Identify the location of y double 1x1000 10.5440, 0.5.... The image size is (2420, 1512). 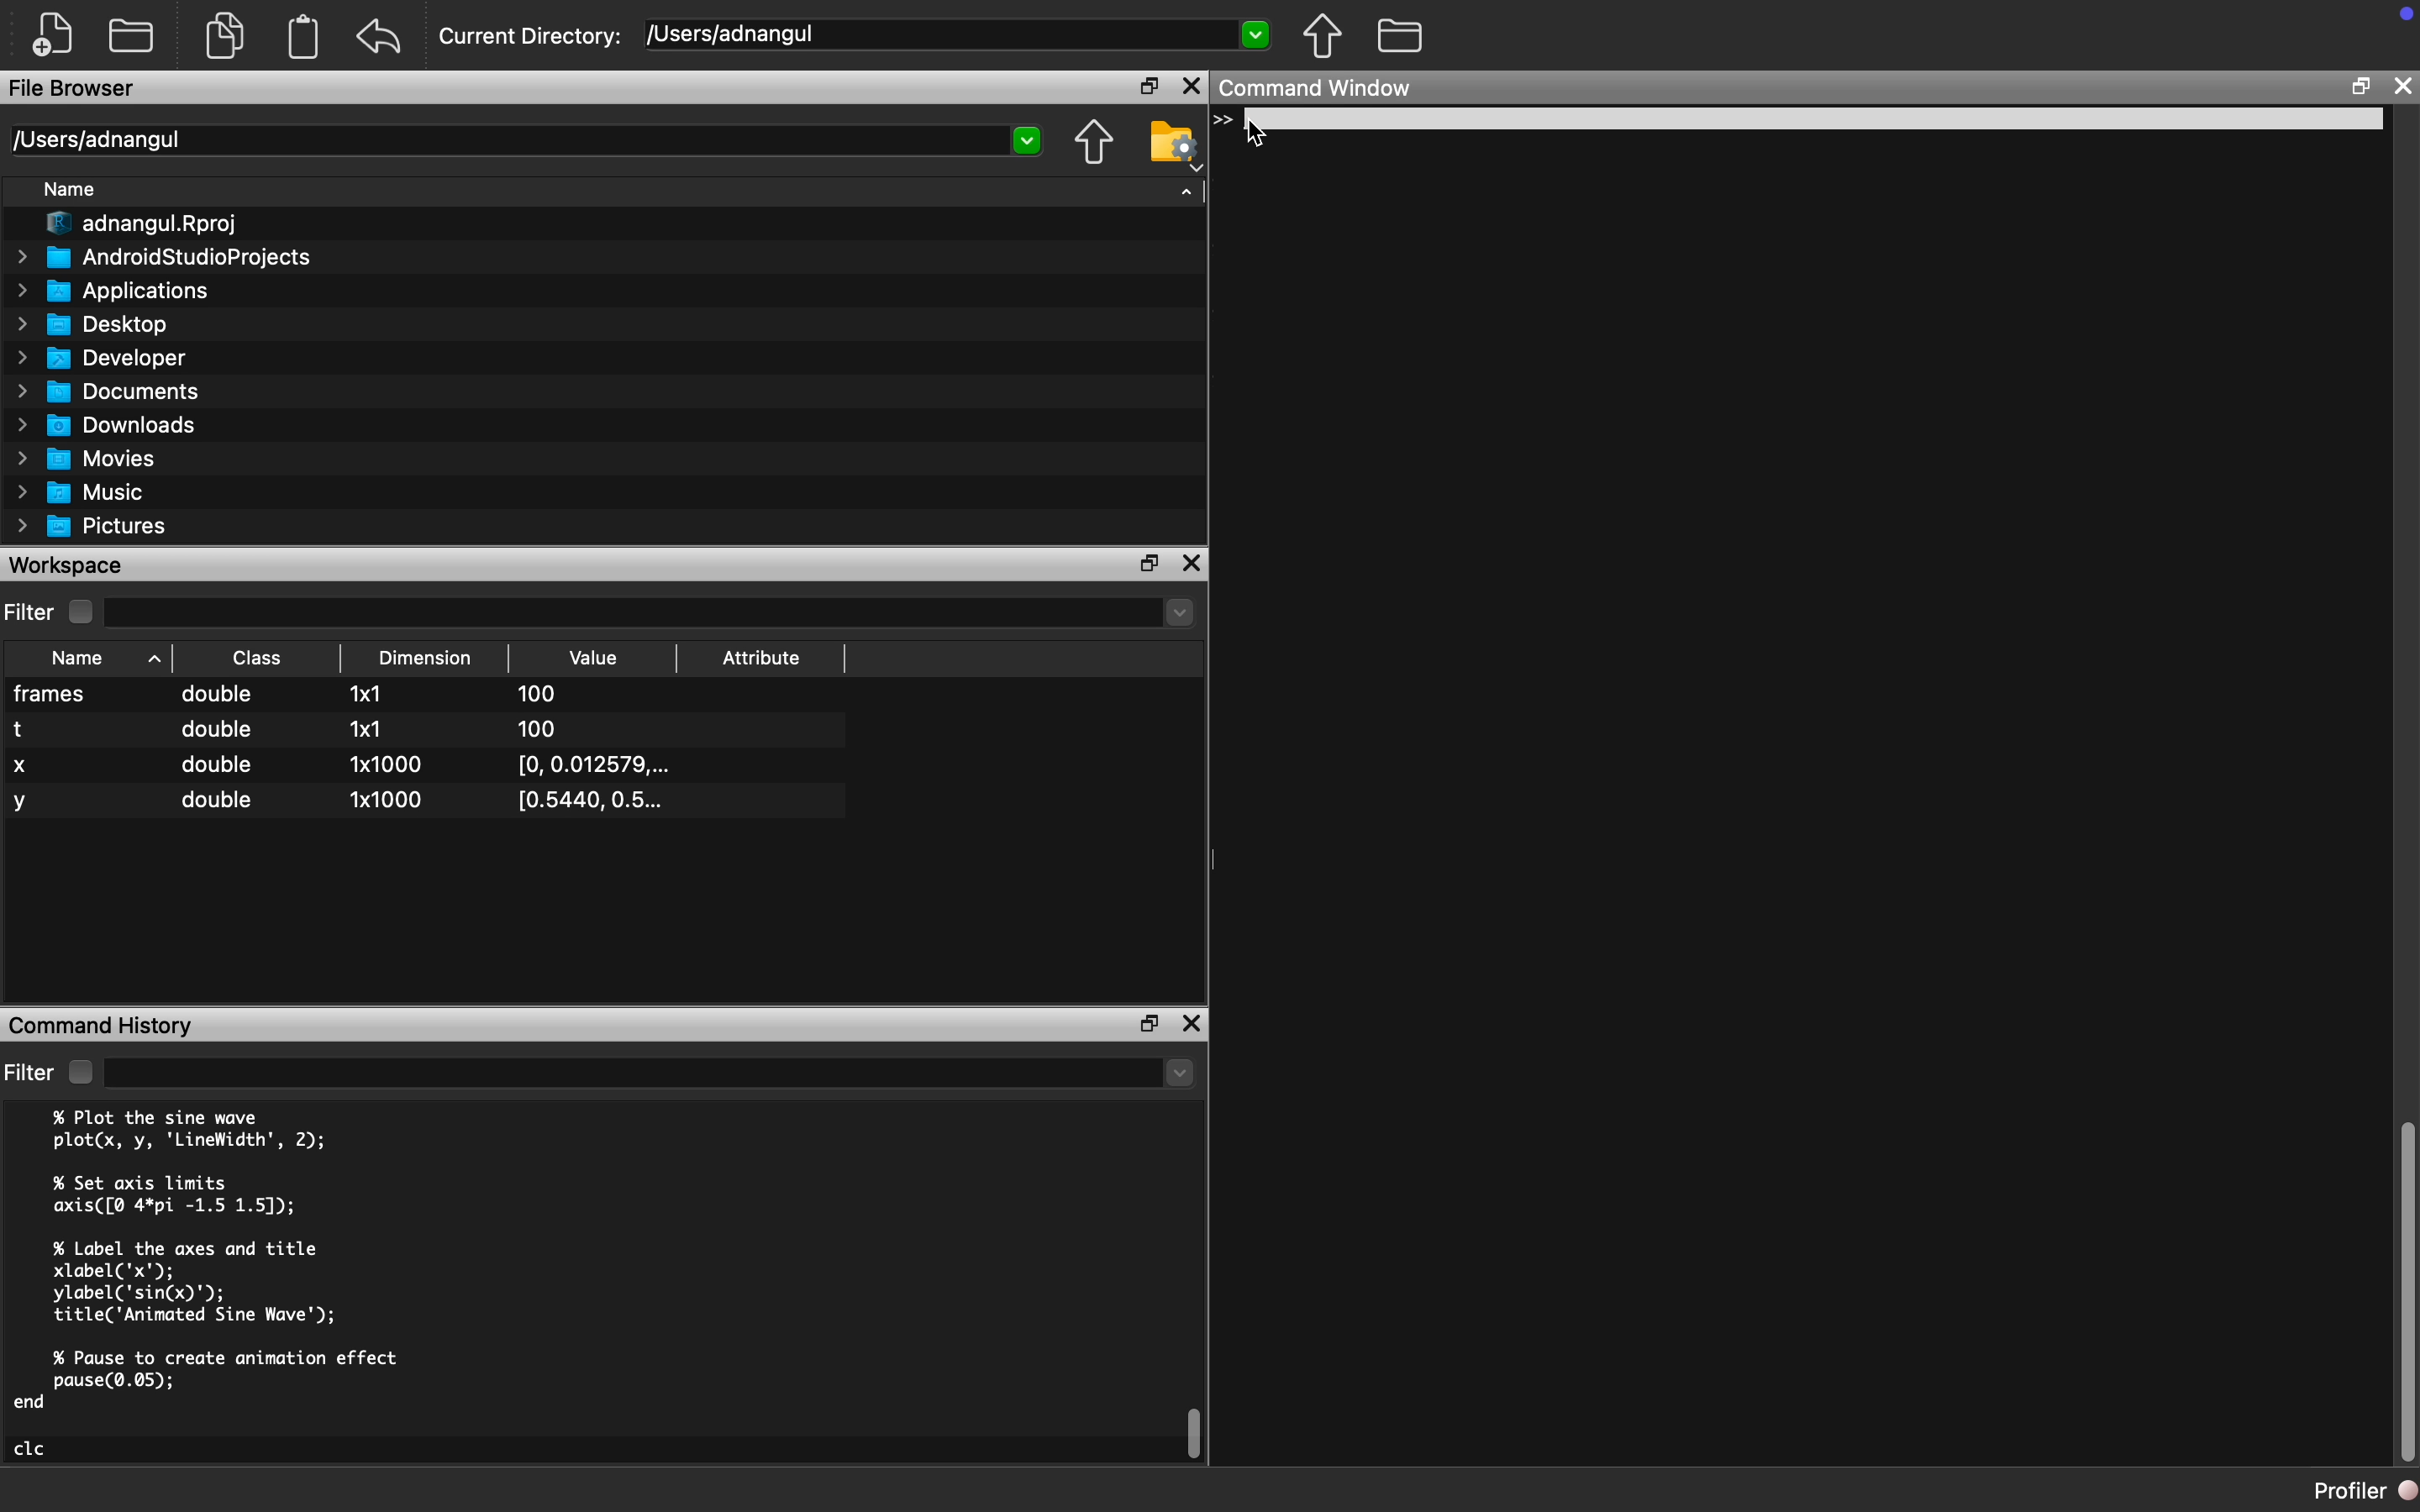
(341, 804).